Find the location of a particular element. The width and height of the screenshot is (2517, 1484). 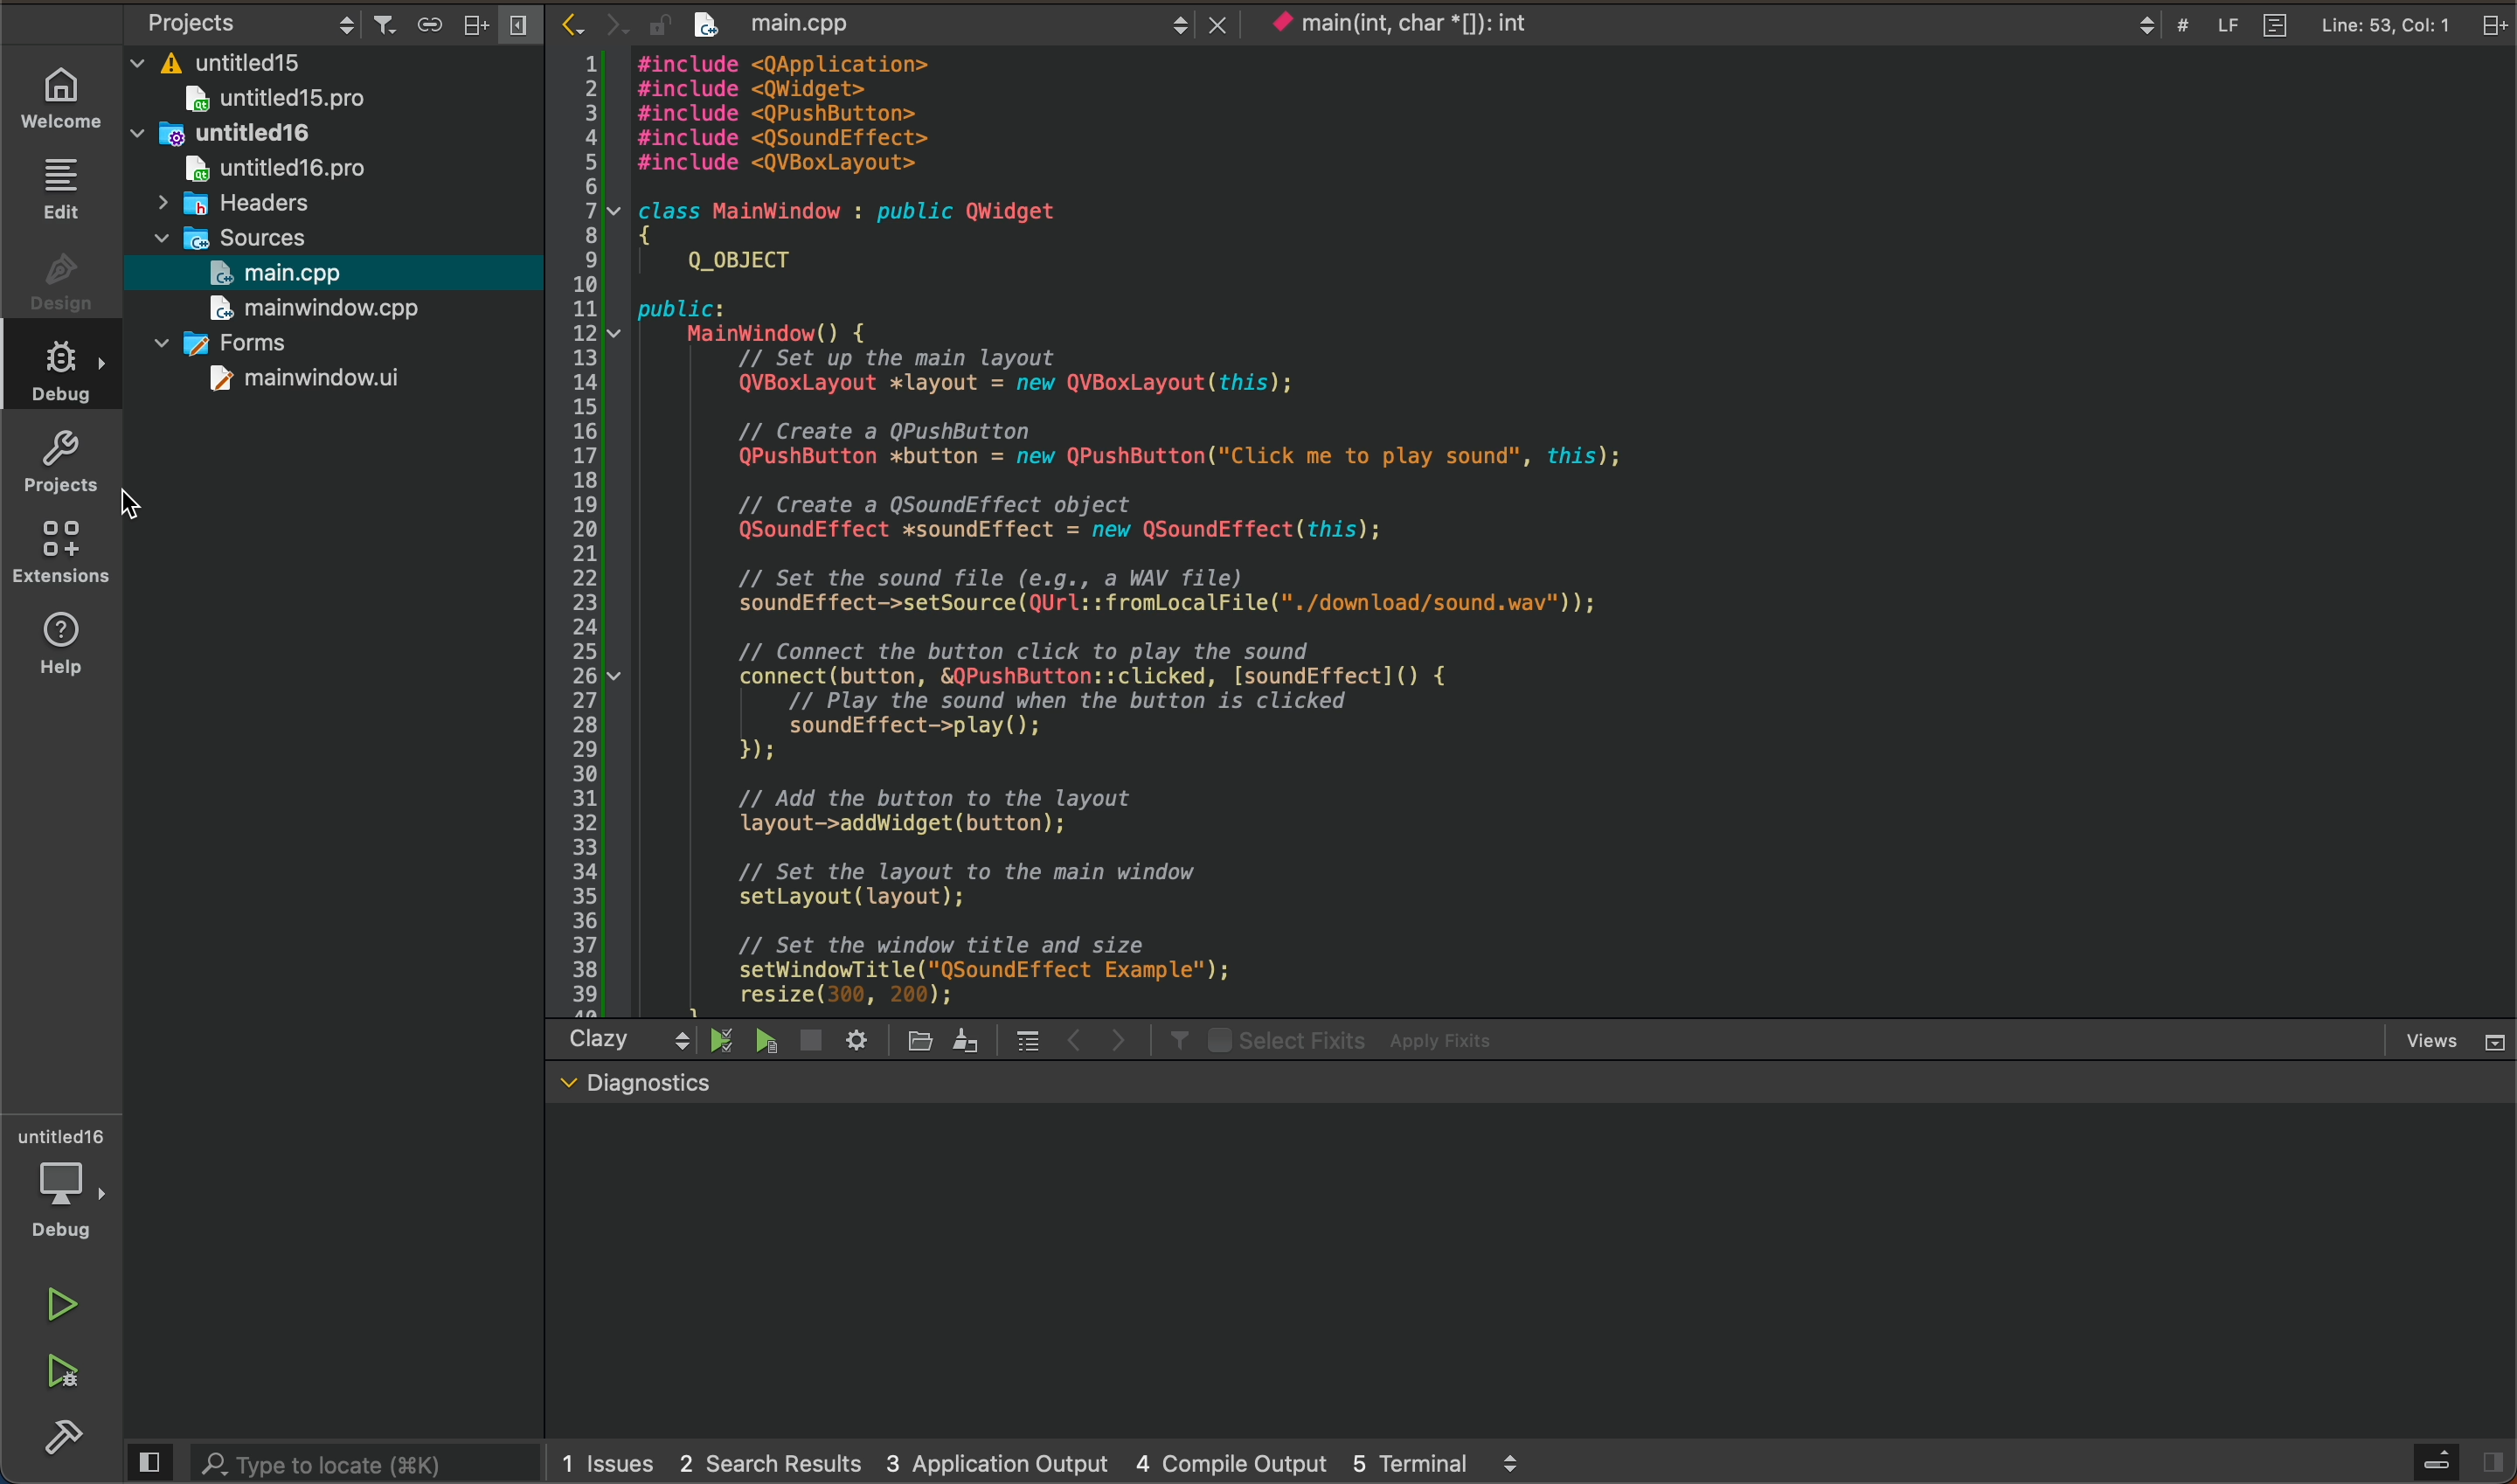

projects is located at coordinates (57, 463).